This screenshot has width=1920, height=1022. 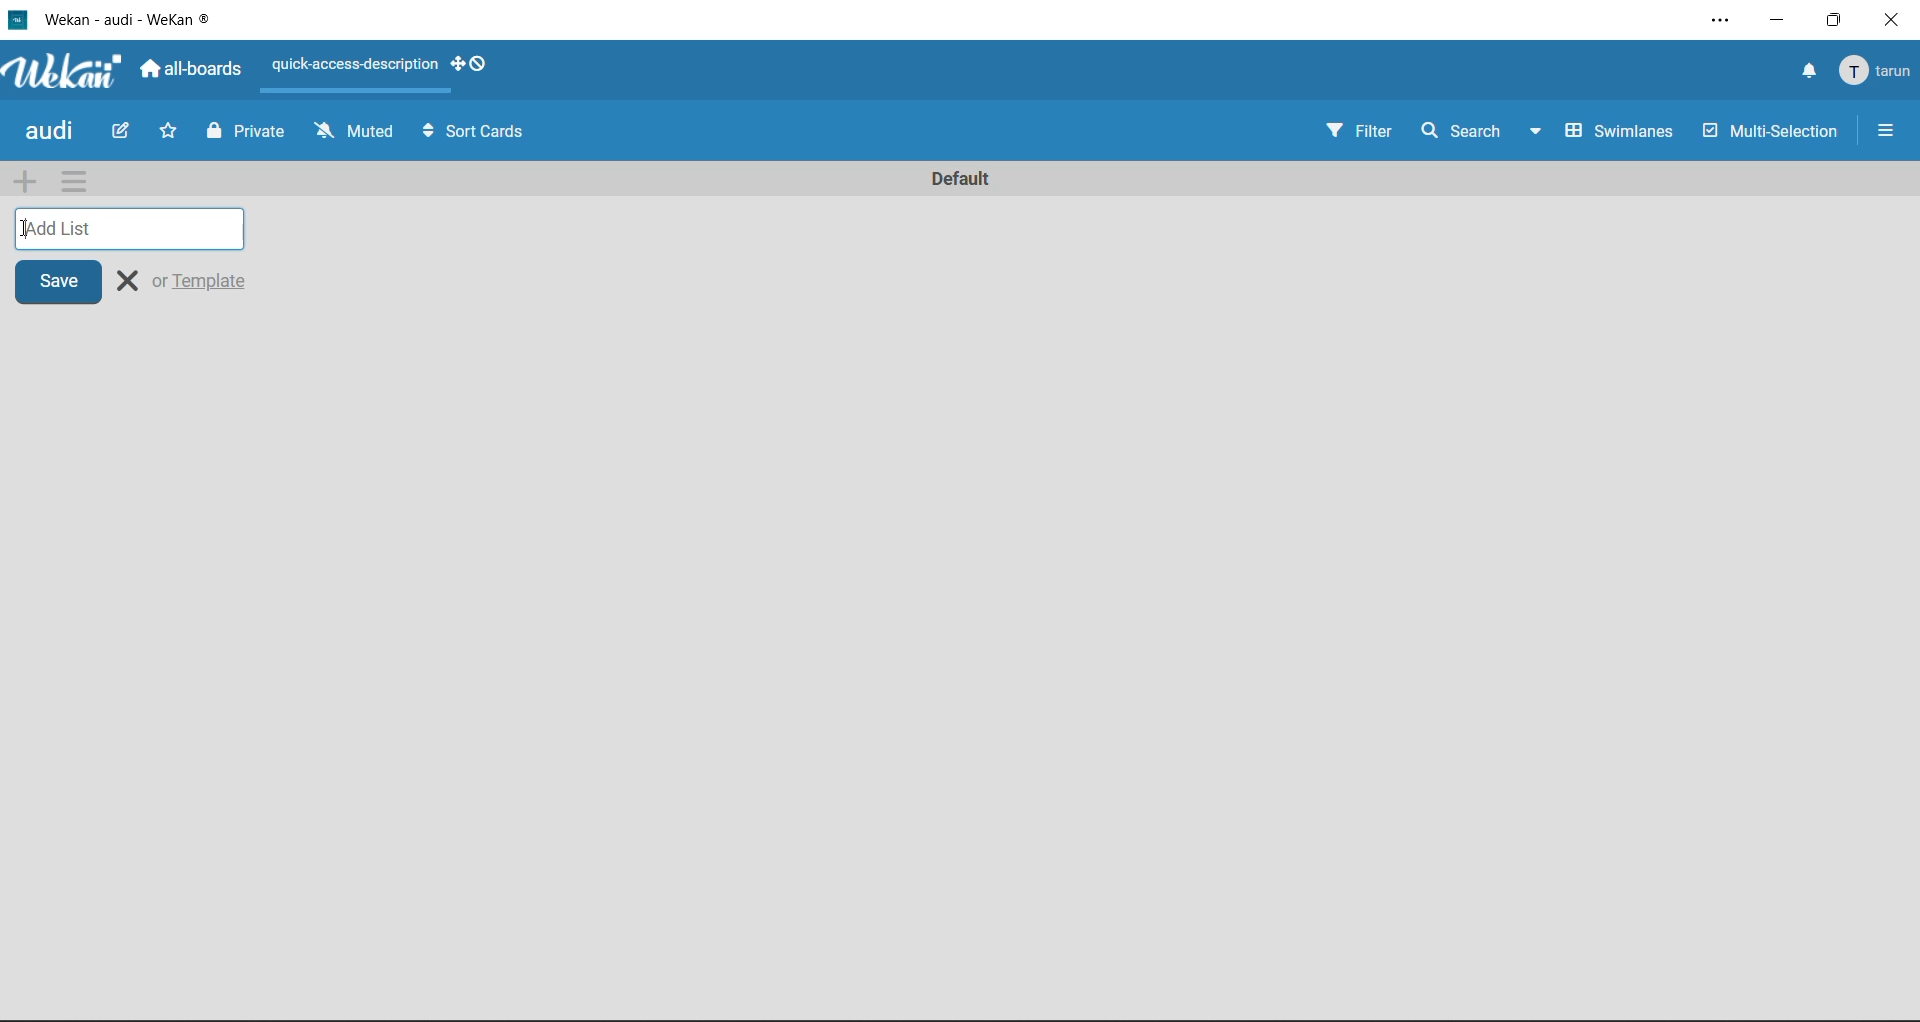 I want to click on all-boards, so click(x=190, y=69).